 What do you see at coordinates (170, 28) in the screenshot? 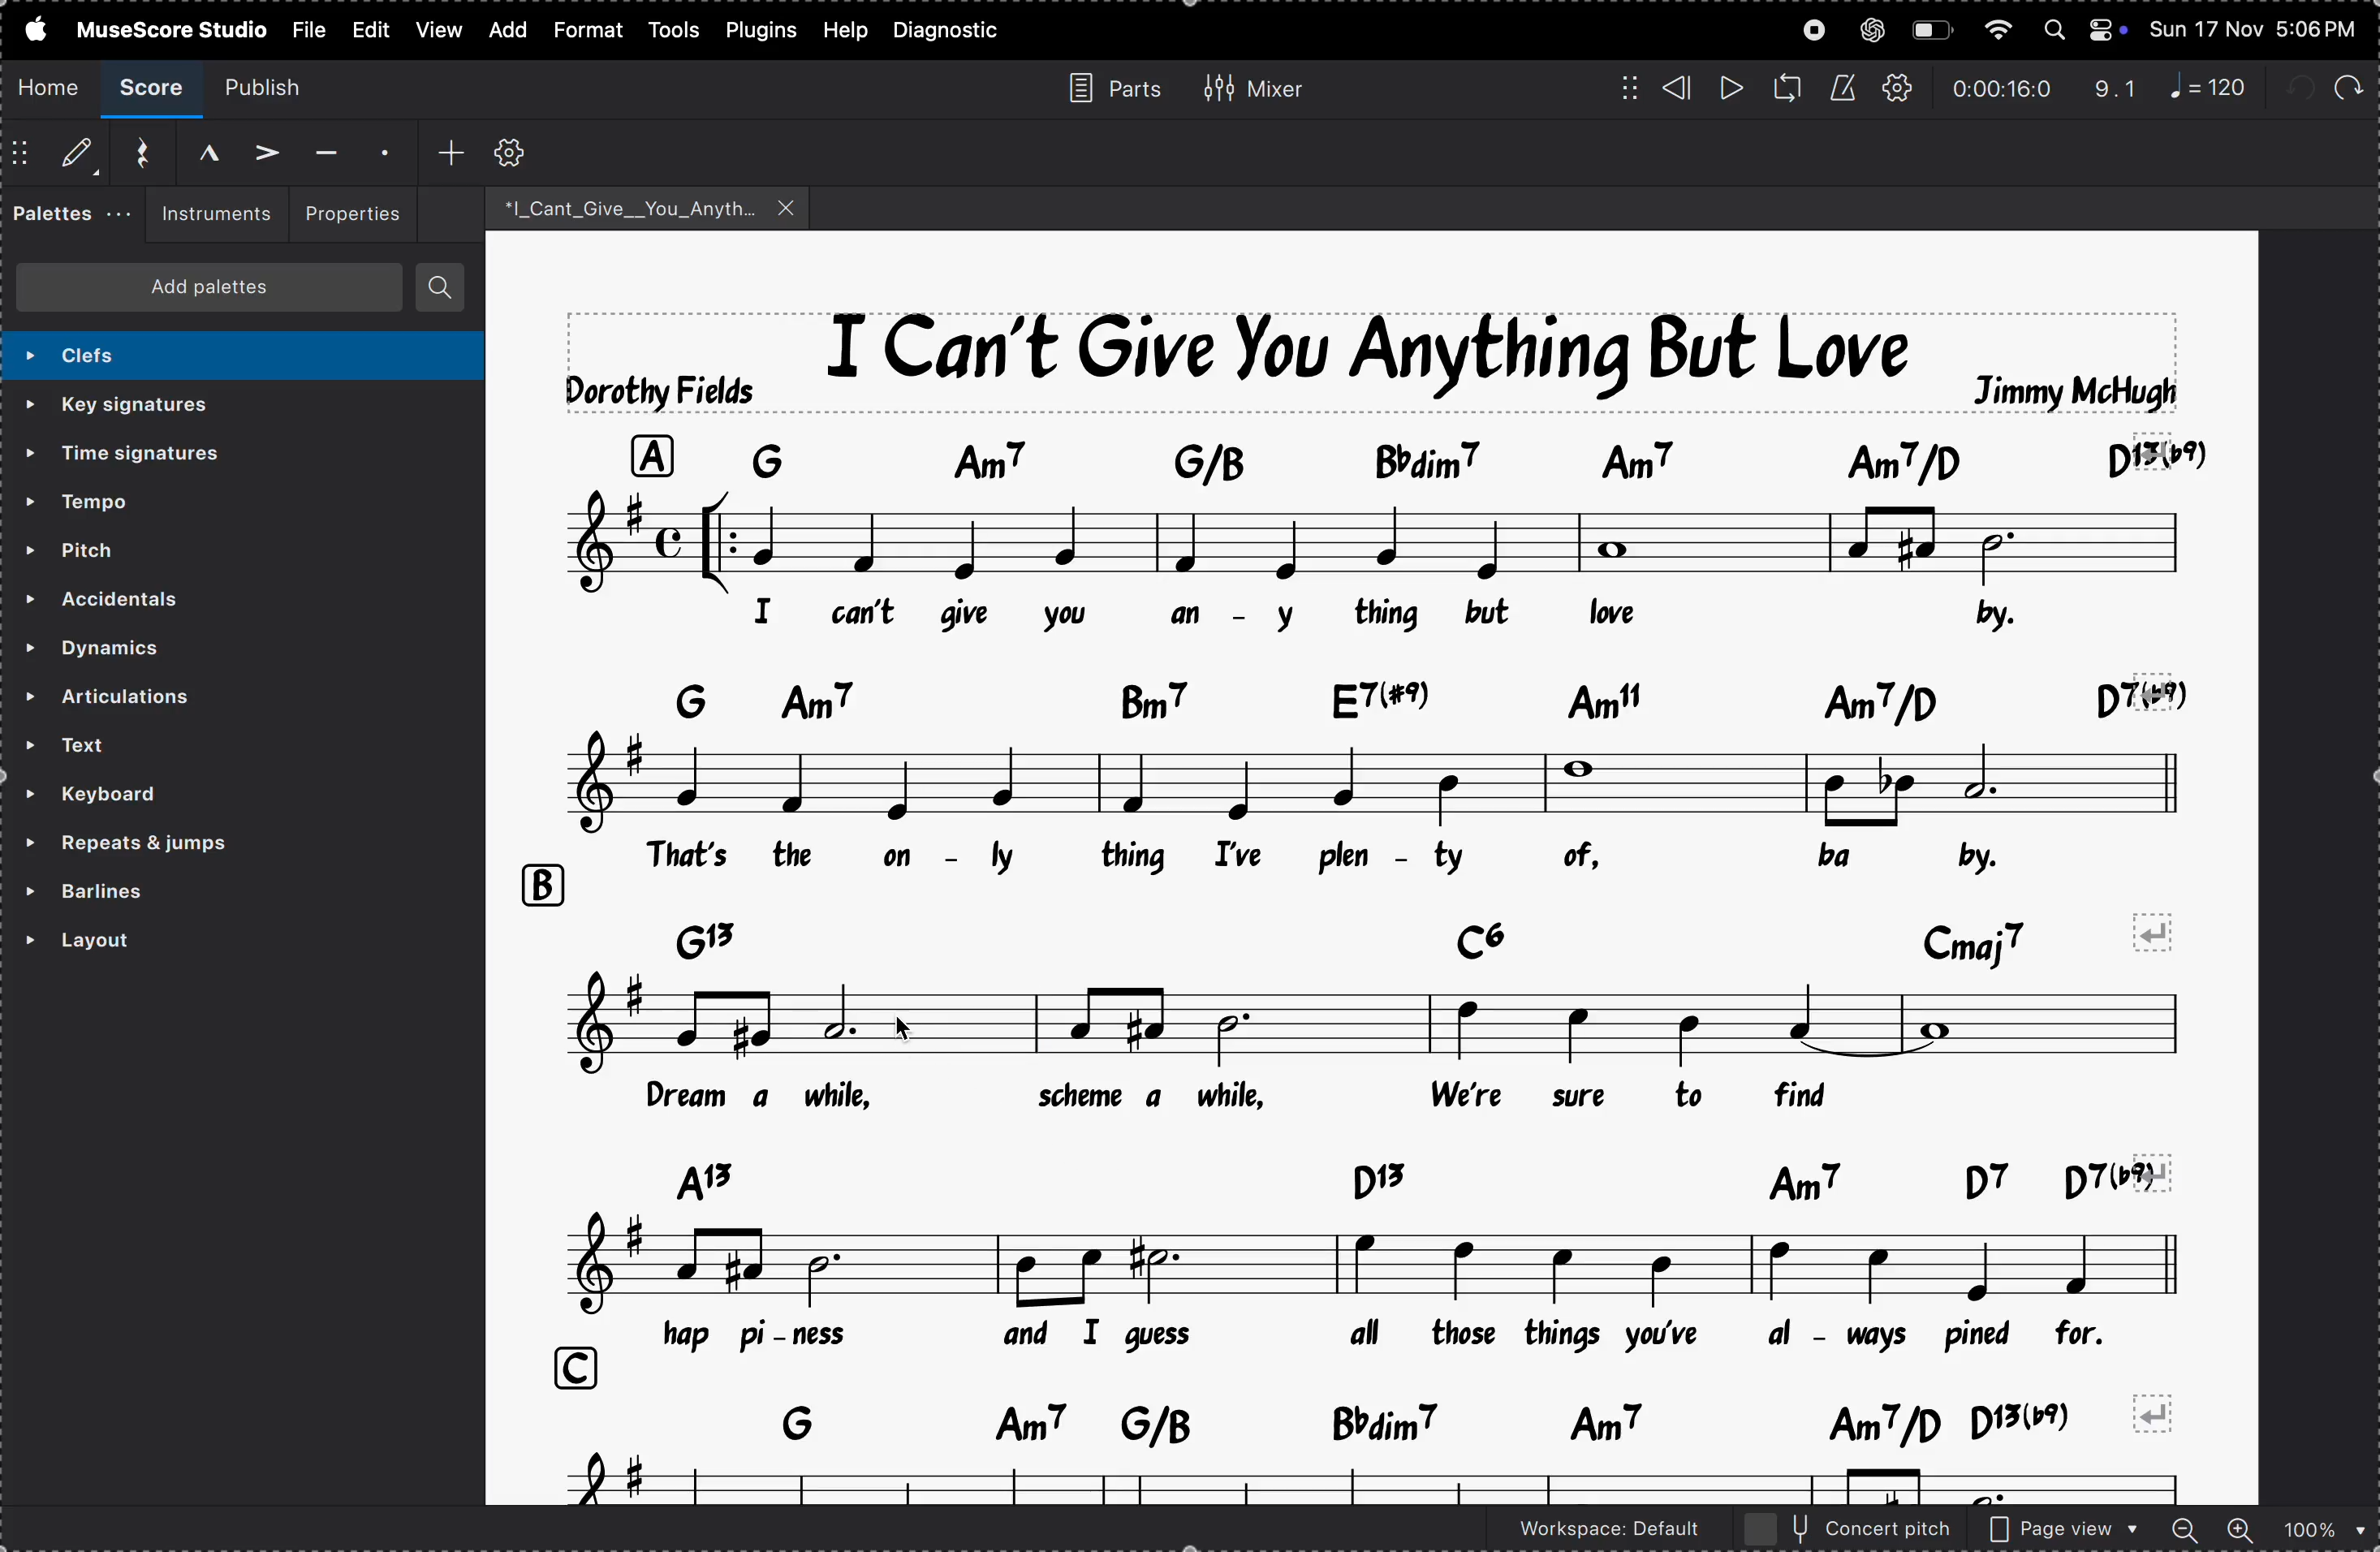
I see `musesscore studio` at bounding box center [170, 28].